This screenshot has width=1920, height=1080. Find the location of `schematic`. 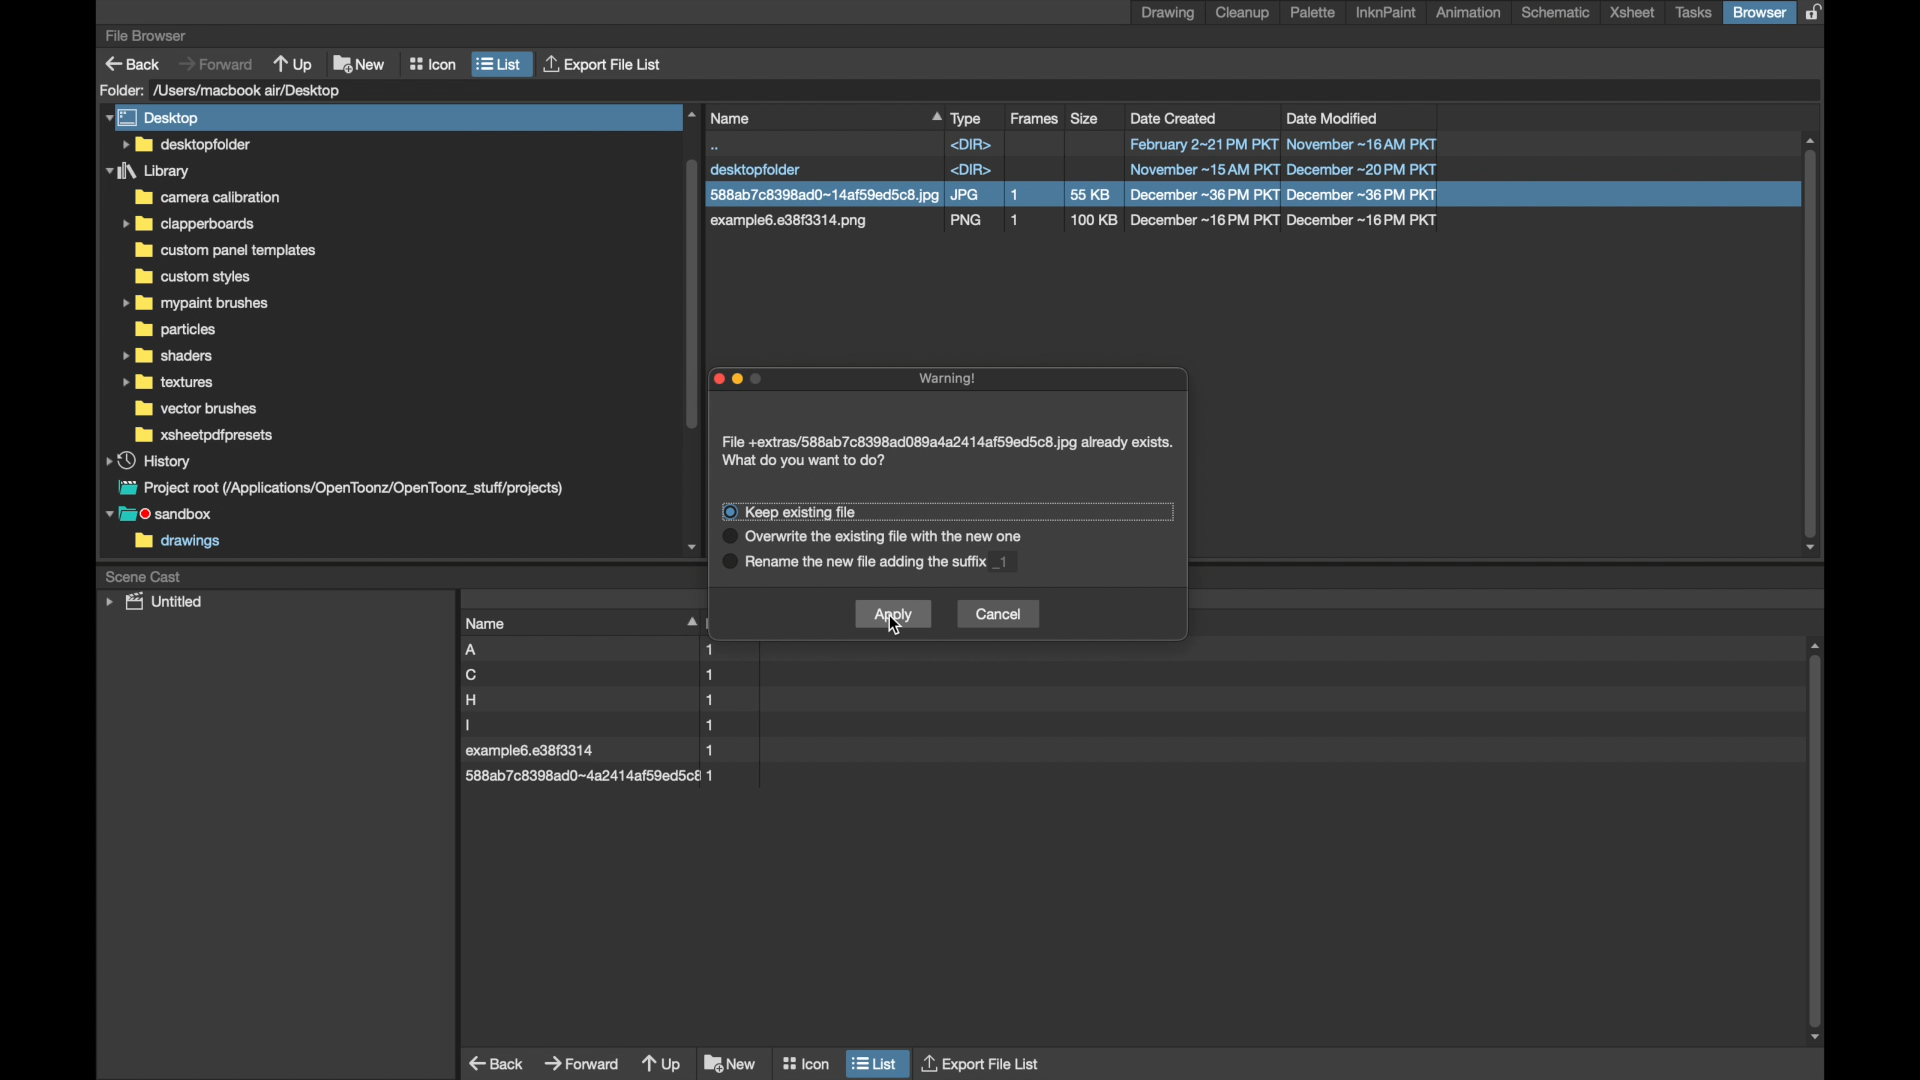

schematic is located at coordinates (1555, 12).